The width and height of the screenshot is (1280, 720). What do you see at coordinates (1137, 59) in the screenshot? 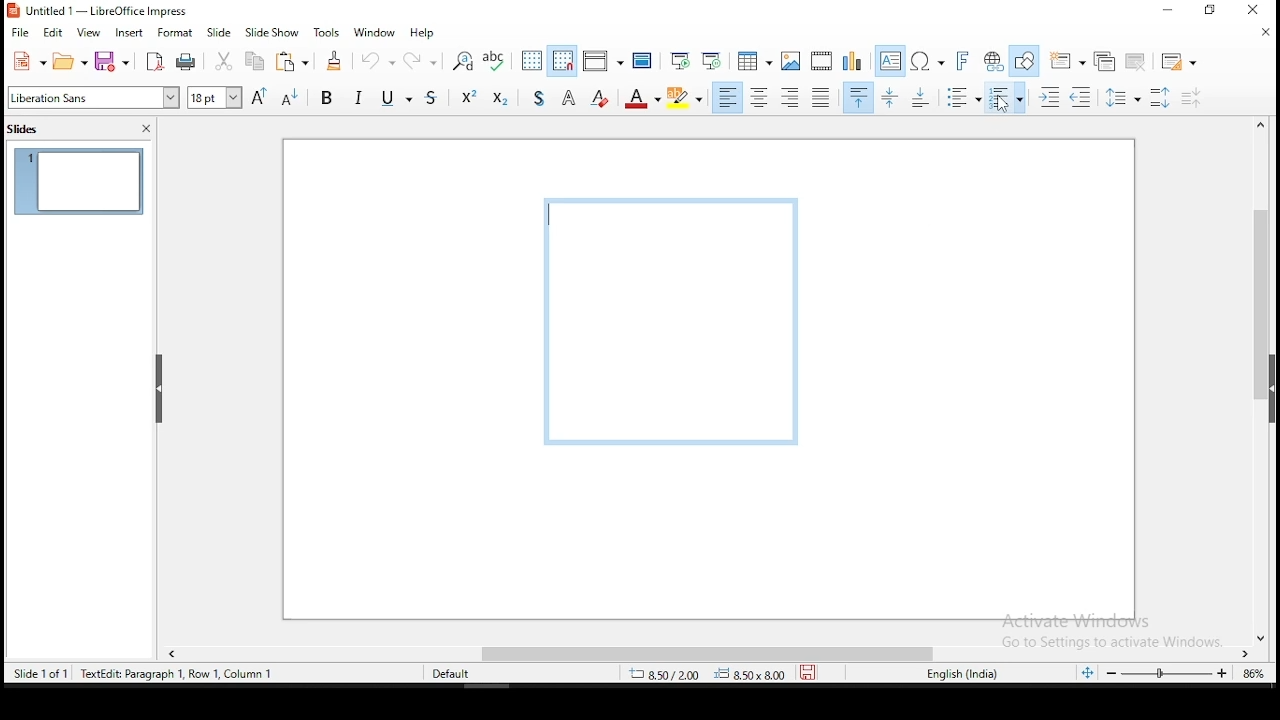
I see `delete slide` at bounding box center [1137, 59].